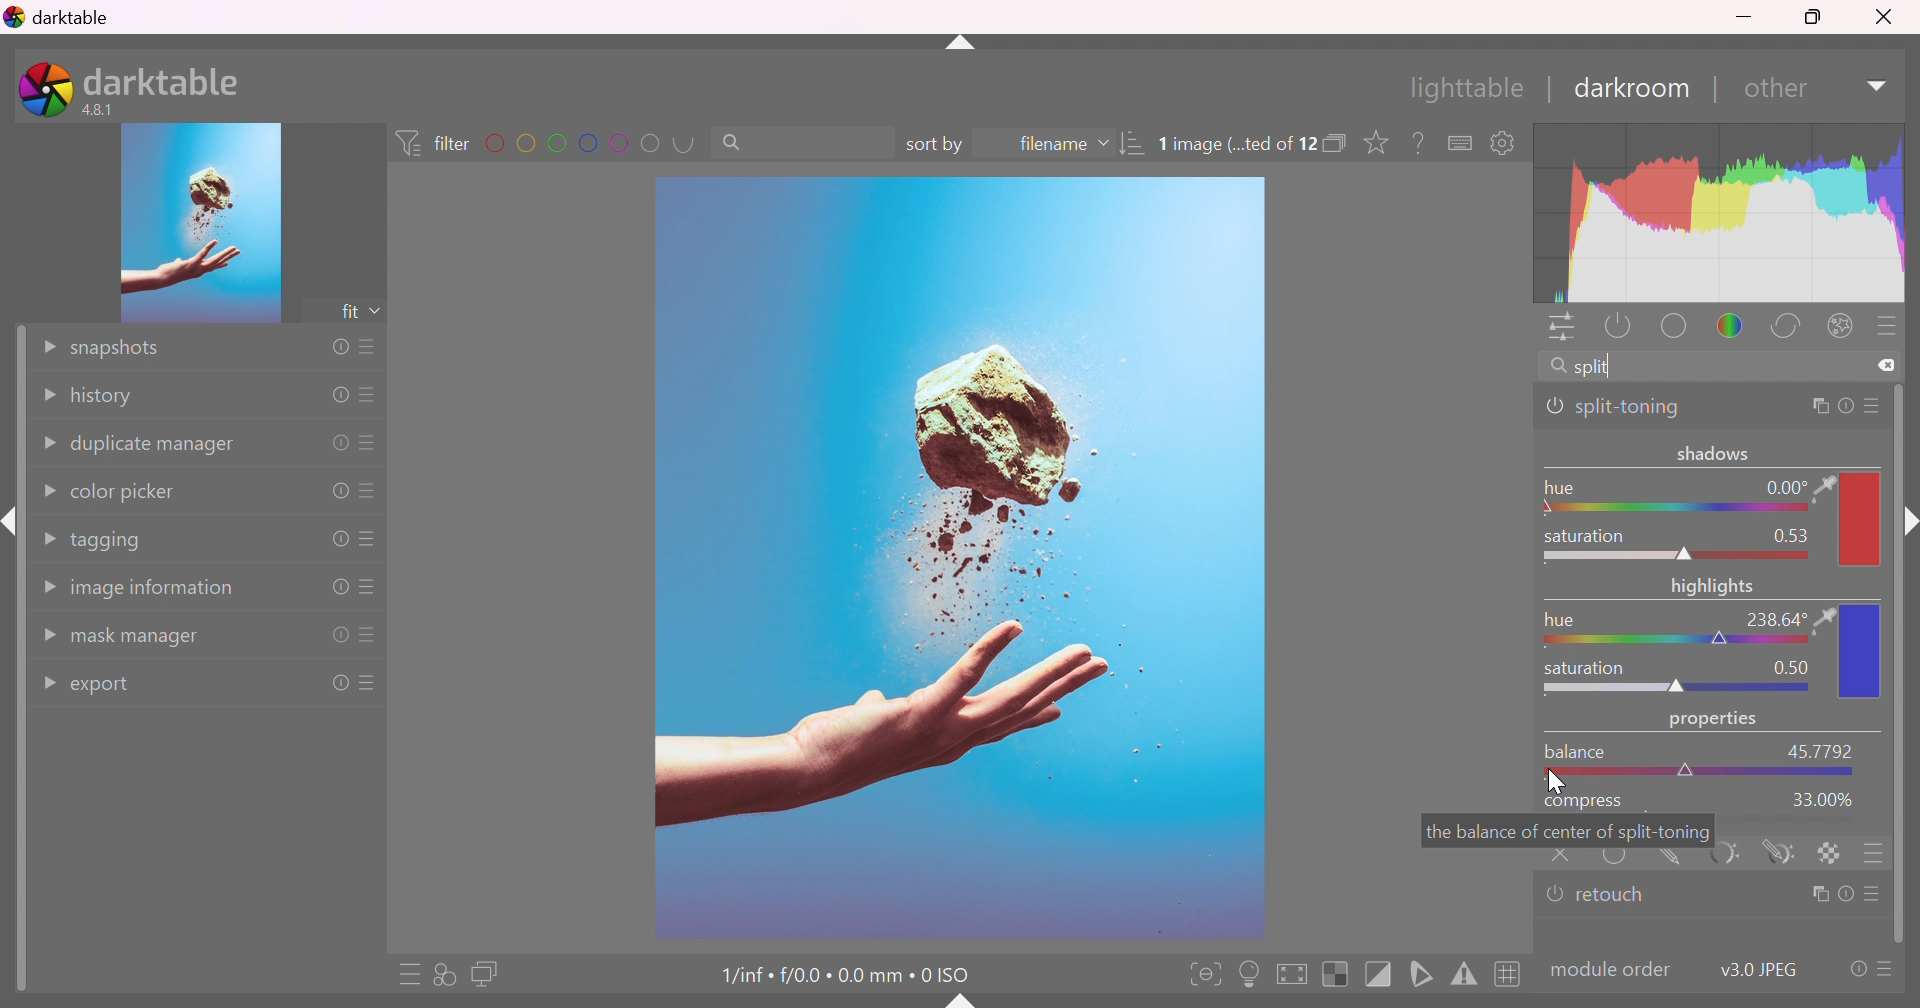 Image resolution: width=1920 pixels, height=1008 pixels. I want to click on shift+ctrl+t, so click(962, 45).